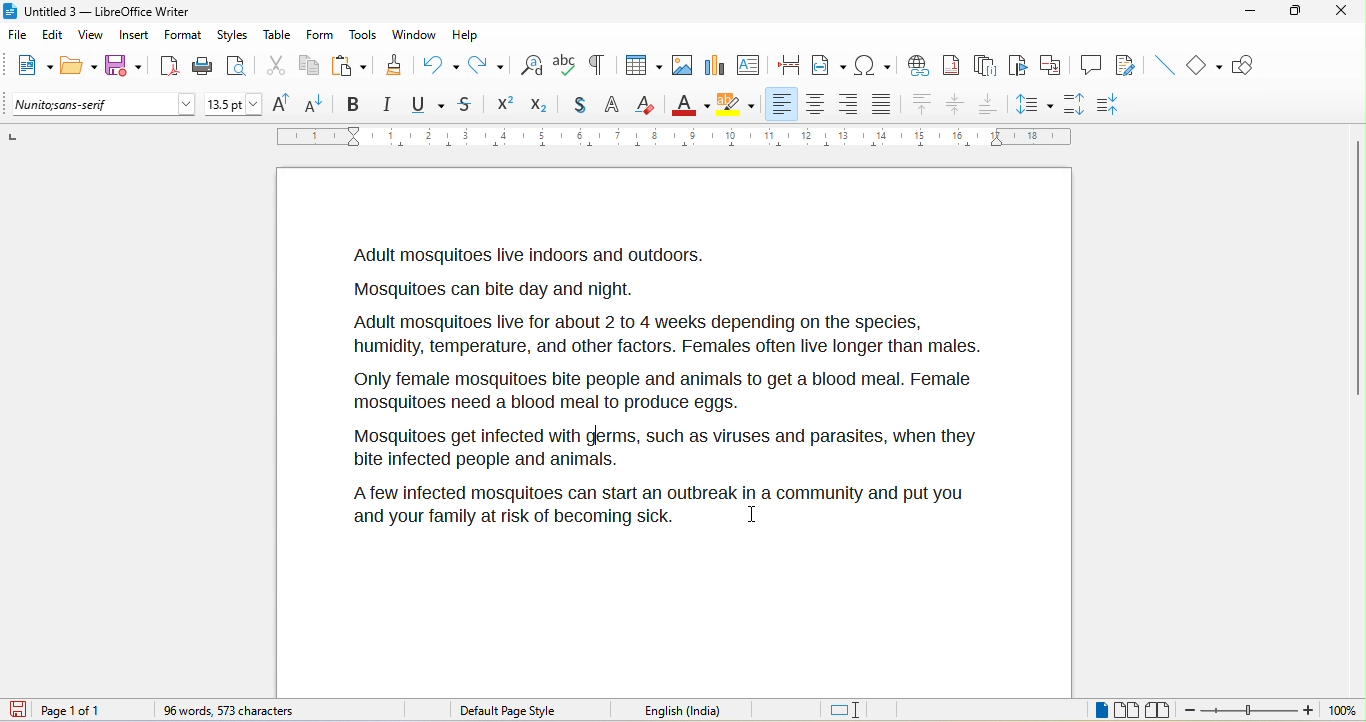 This screenshot has height=722, width=1366. I want to click on save, so click(125, 65).